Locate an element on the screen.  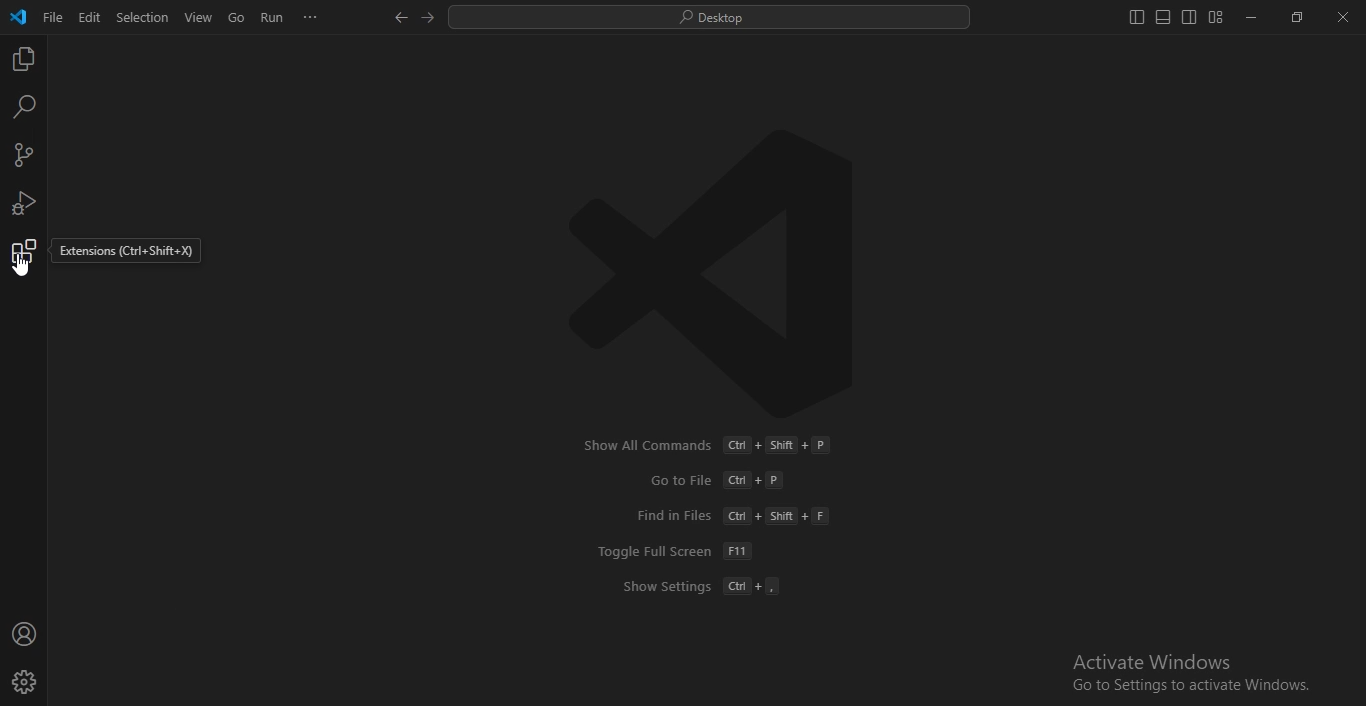
run is located at coordinates (273, 17).